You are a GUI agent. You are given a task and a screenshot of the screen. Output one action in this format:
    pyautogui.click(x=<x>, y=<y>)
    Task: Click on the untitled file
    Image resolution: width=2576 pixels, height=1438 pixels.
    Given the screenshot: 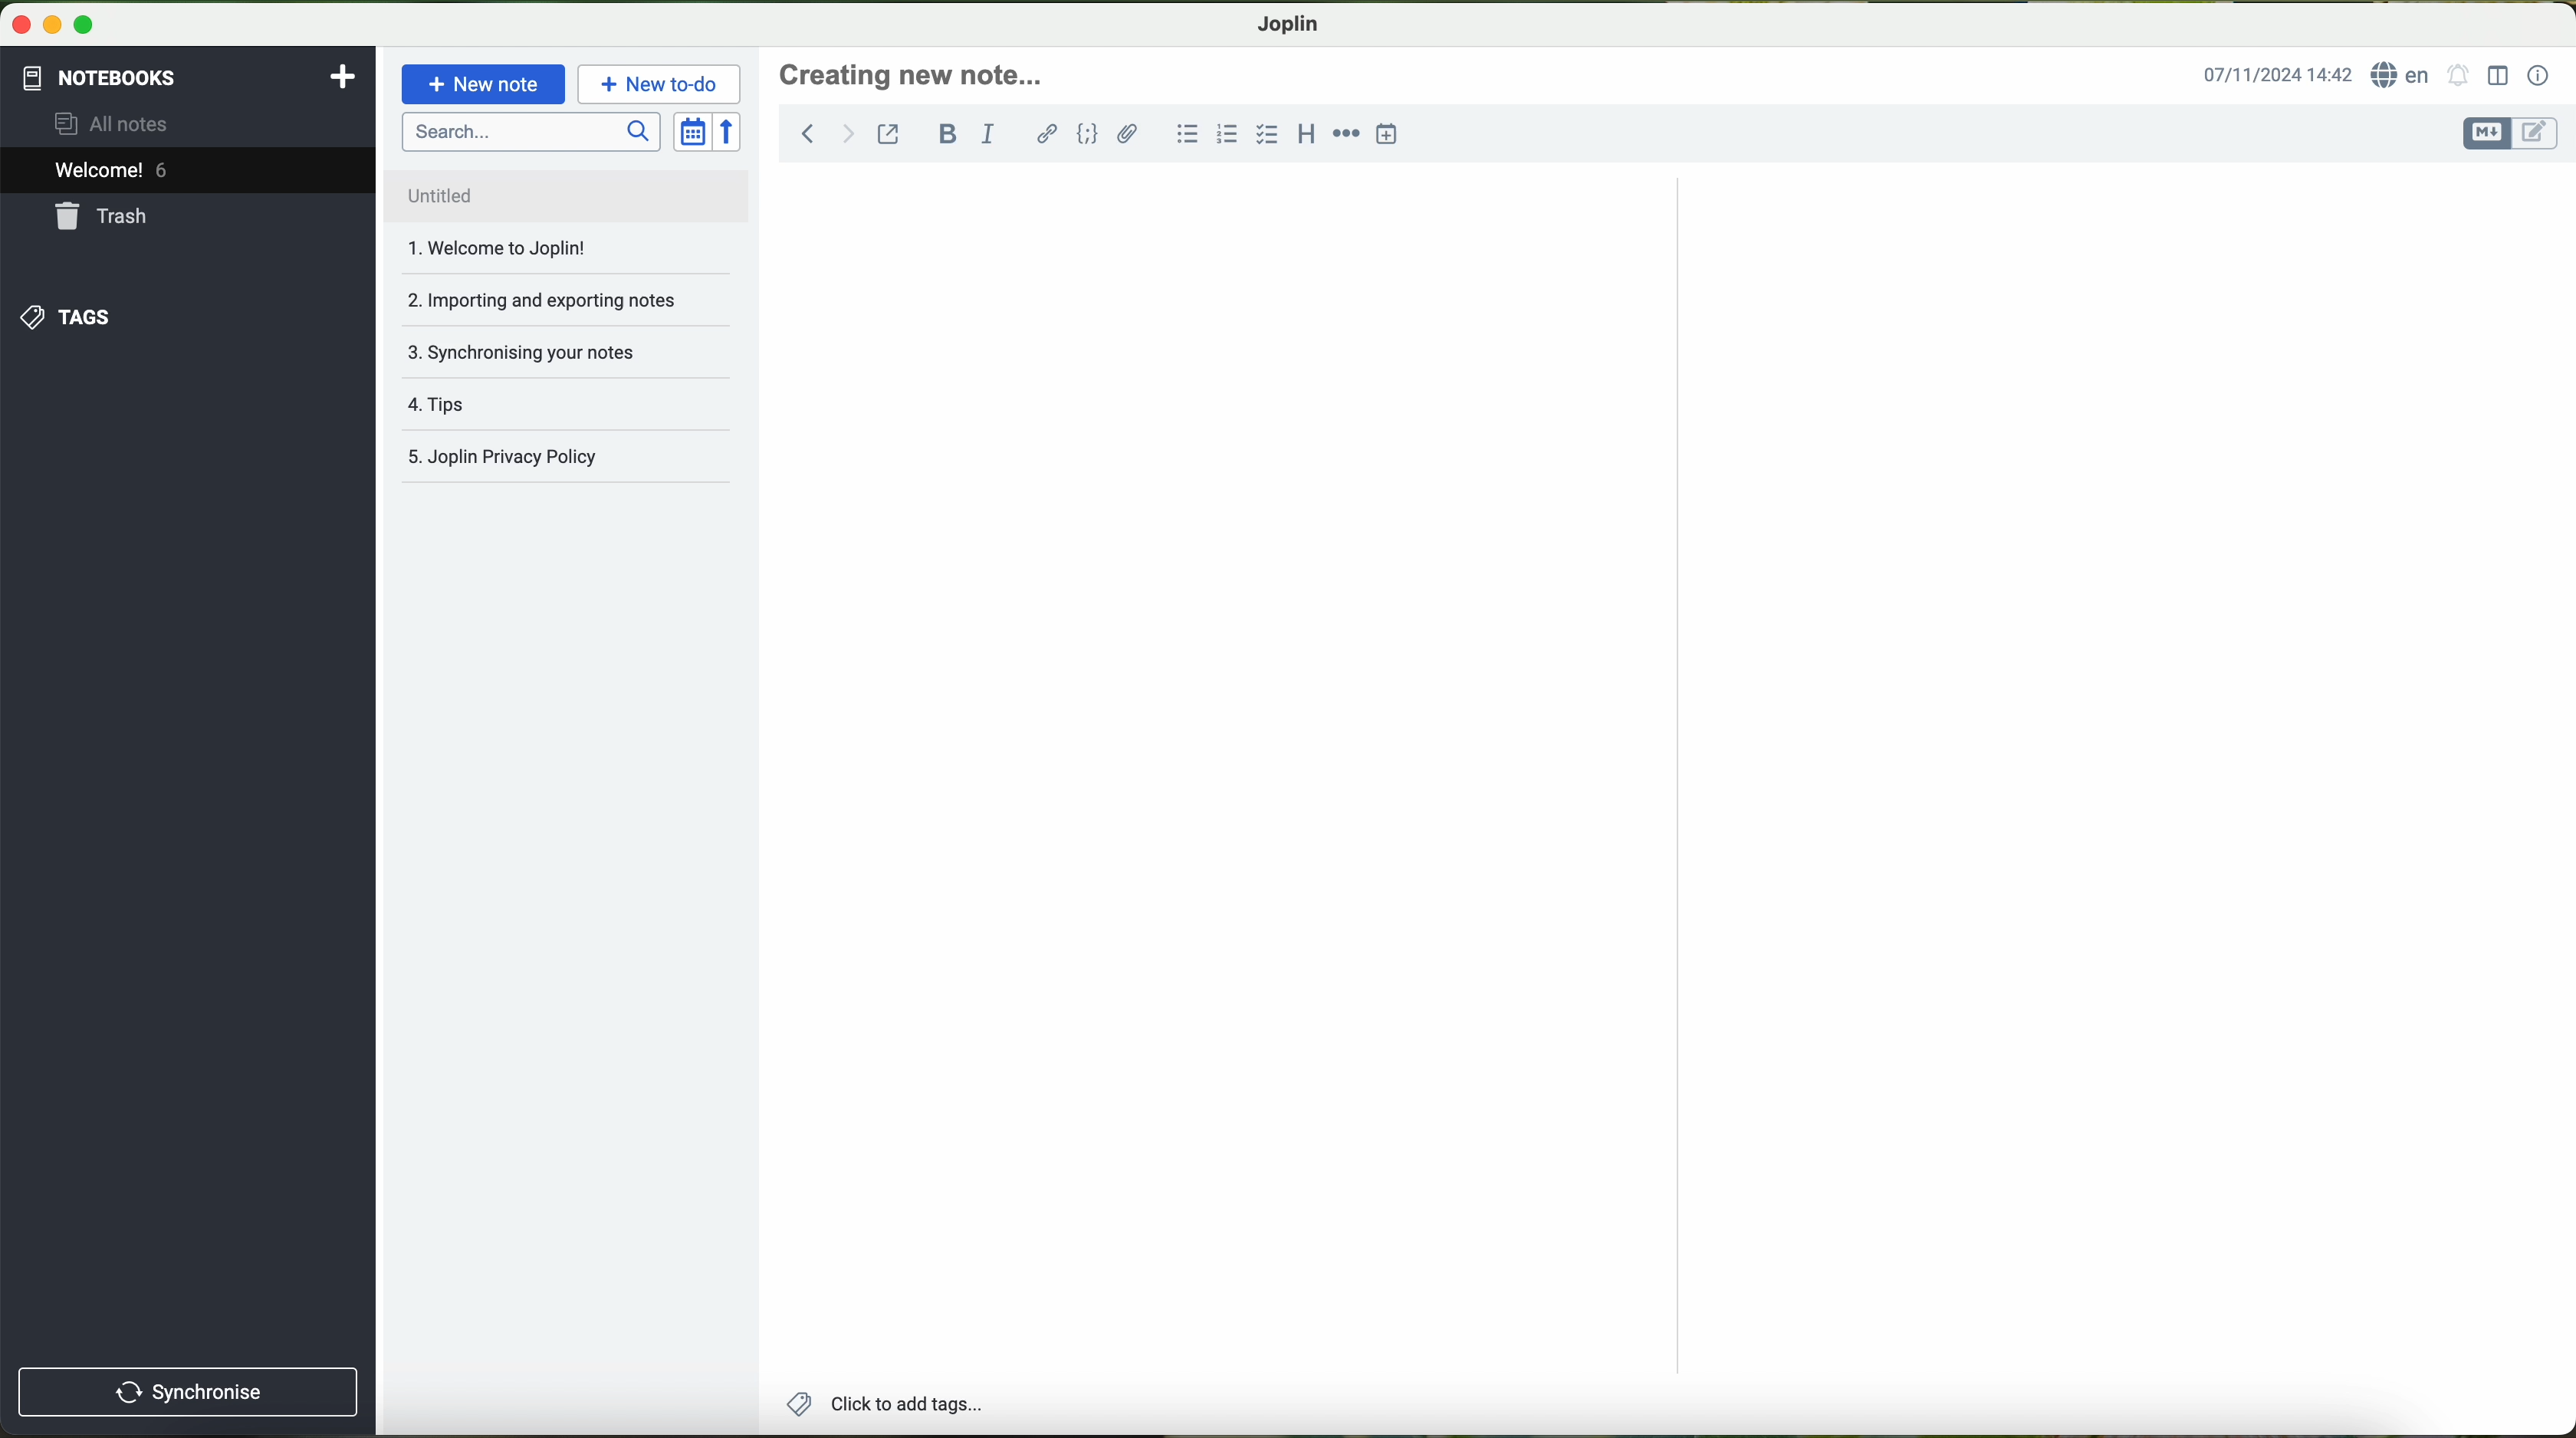 What is the action you would take?
    pyautogui.click(x=557, y=193)
    